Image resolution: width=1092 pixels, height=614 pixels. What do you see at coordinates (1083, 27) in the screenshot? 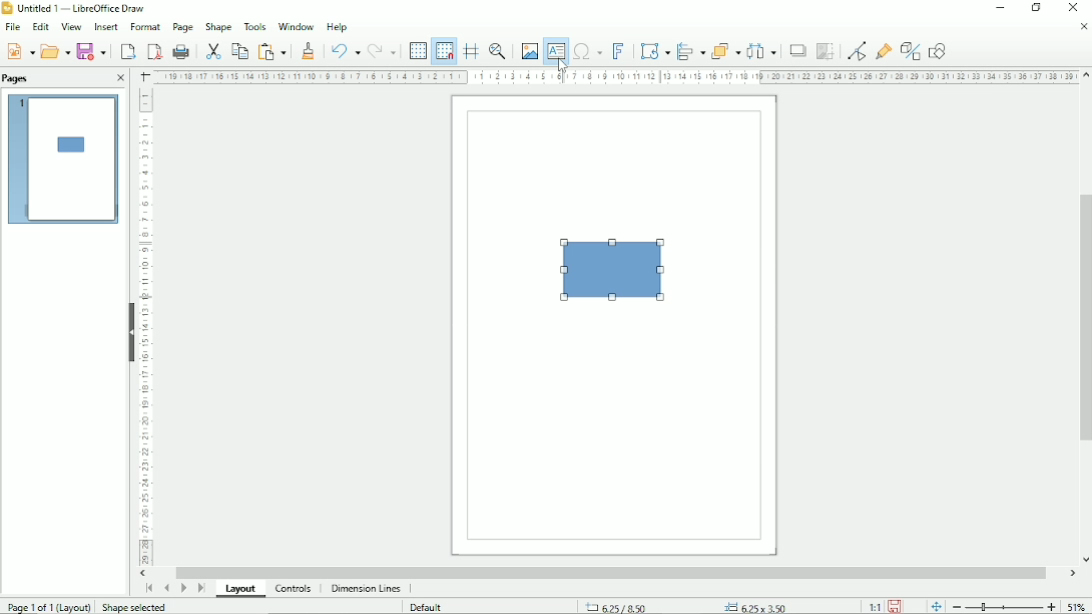
I see `Close` at bounding box center [1083, 27].